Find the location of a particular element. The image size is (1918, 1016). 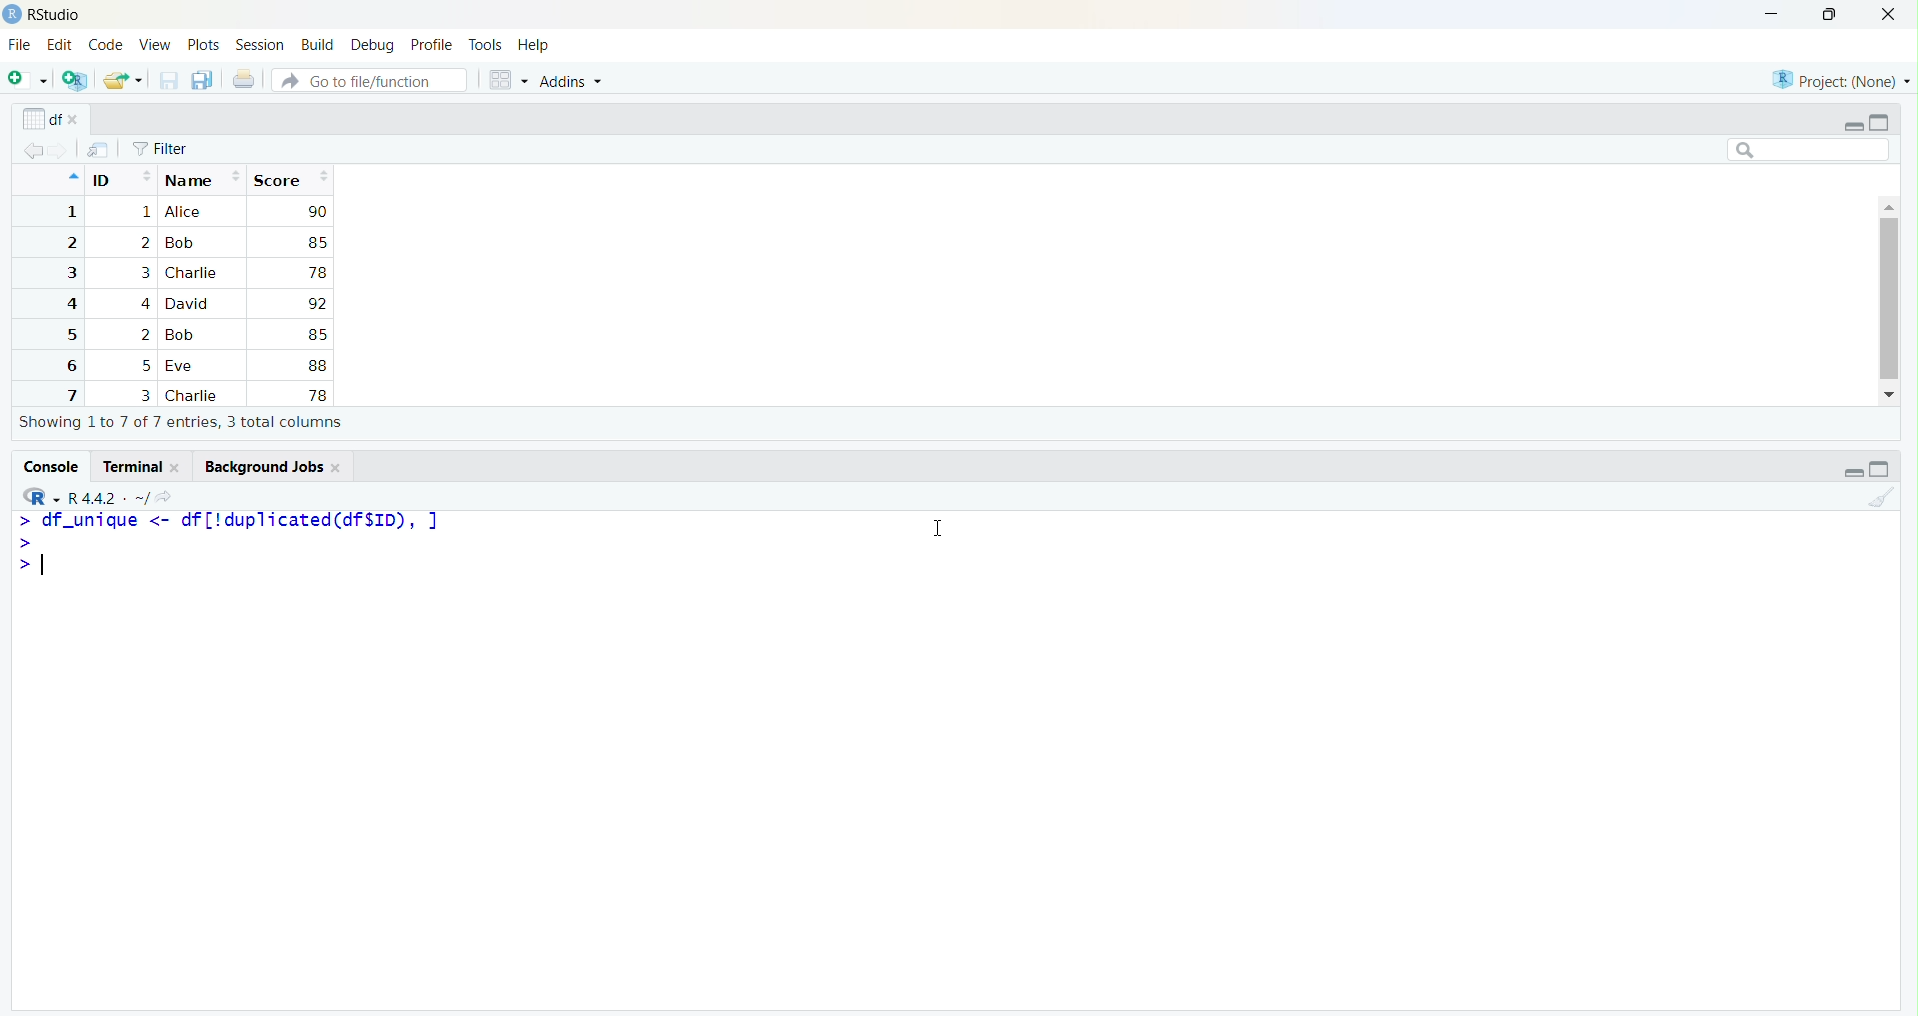

save all is located at coordinates (204, 81).